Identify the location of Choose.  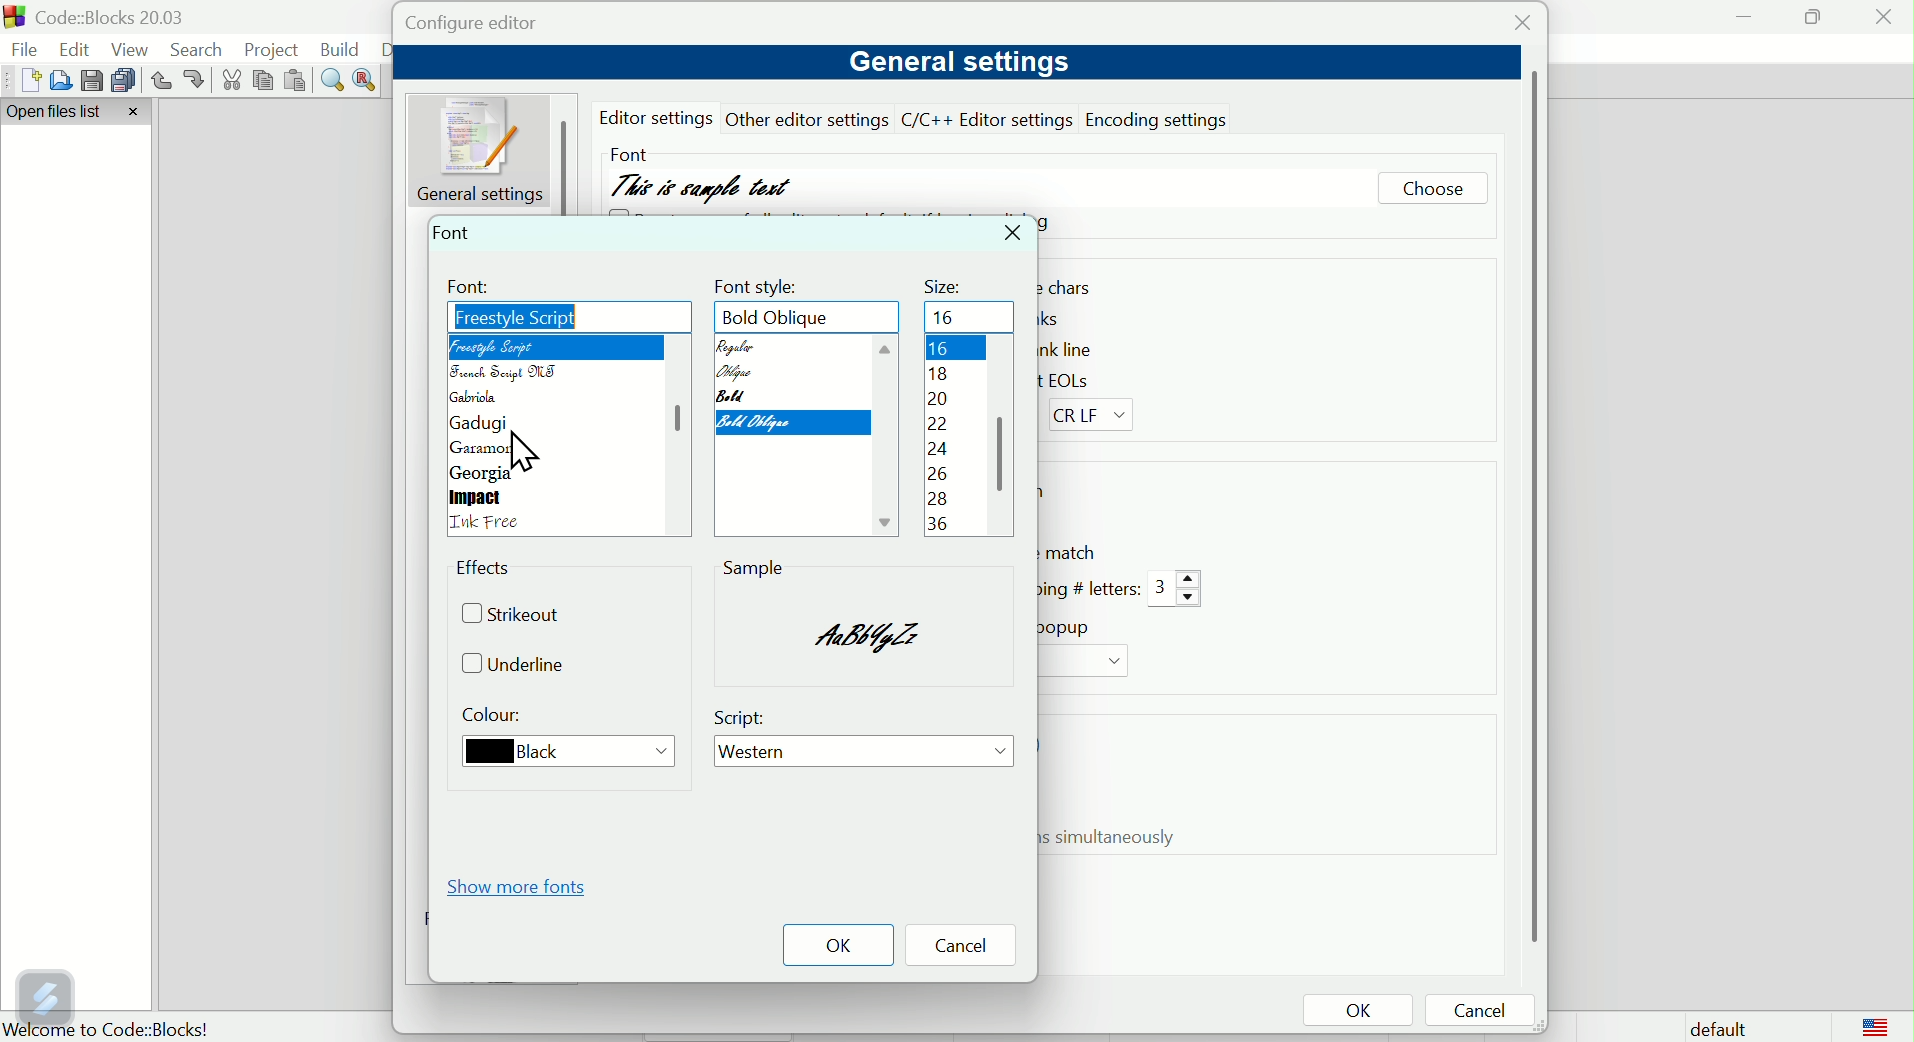
(1432, 191).